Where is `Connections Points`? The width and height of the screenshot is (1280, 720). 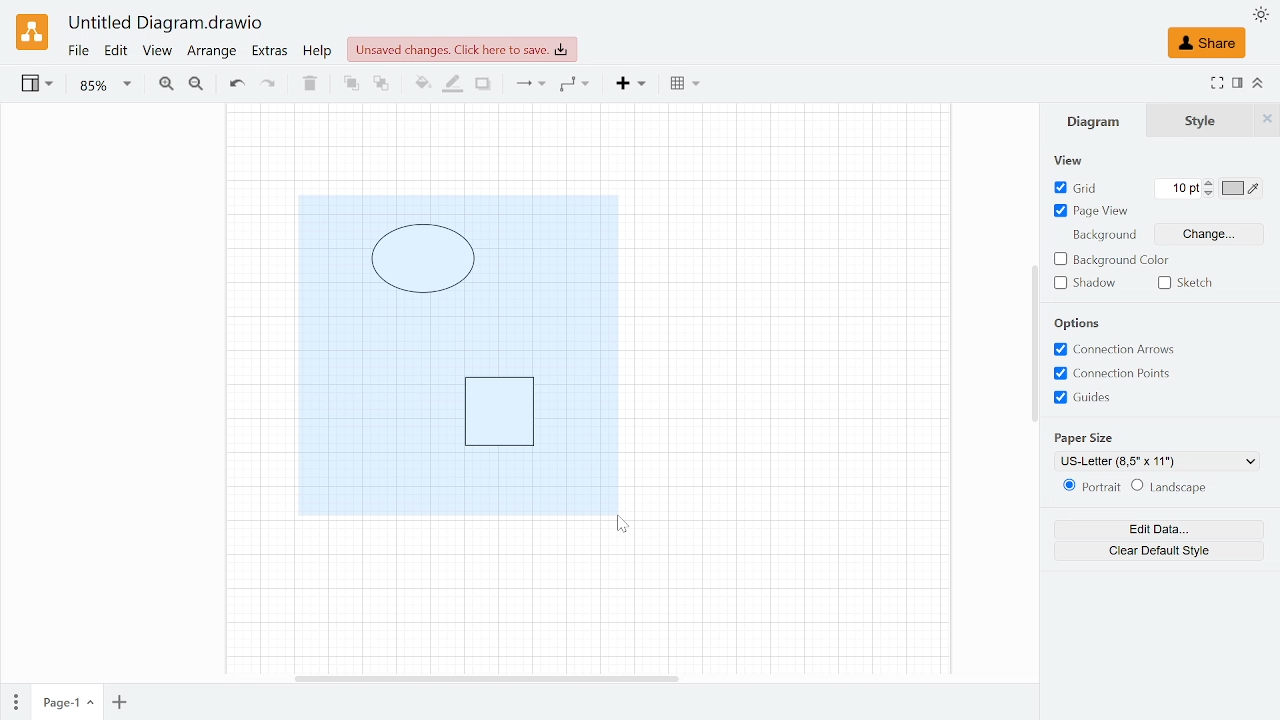 Connections Points is located at coordinates (1116, 375).